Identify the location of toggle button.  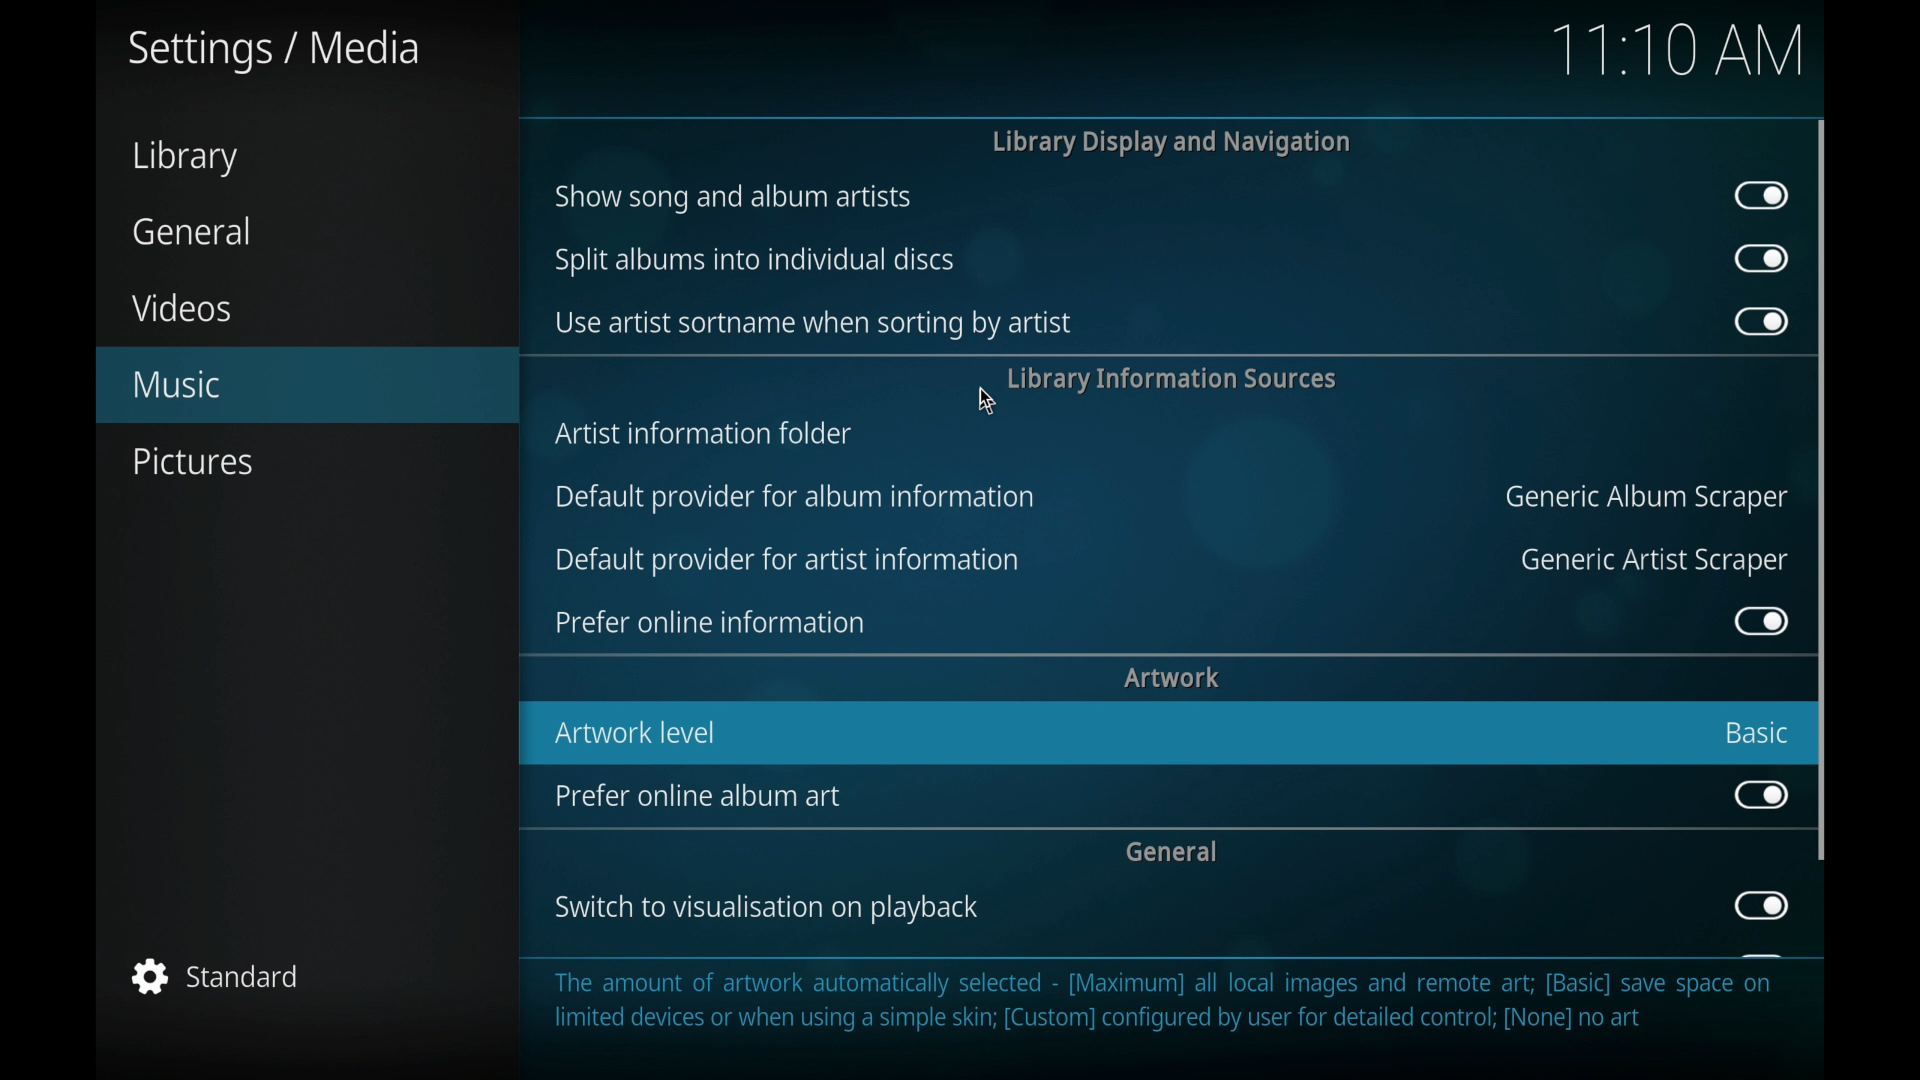
(1760, 259).